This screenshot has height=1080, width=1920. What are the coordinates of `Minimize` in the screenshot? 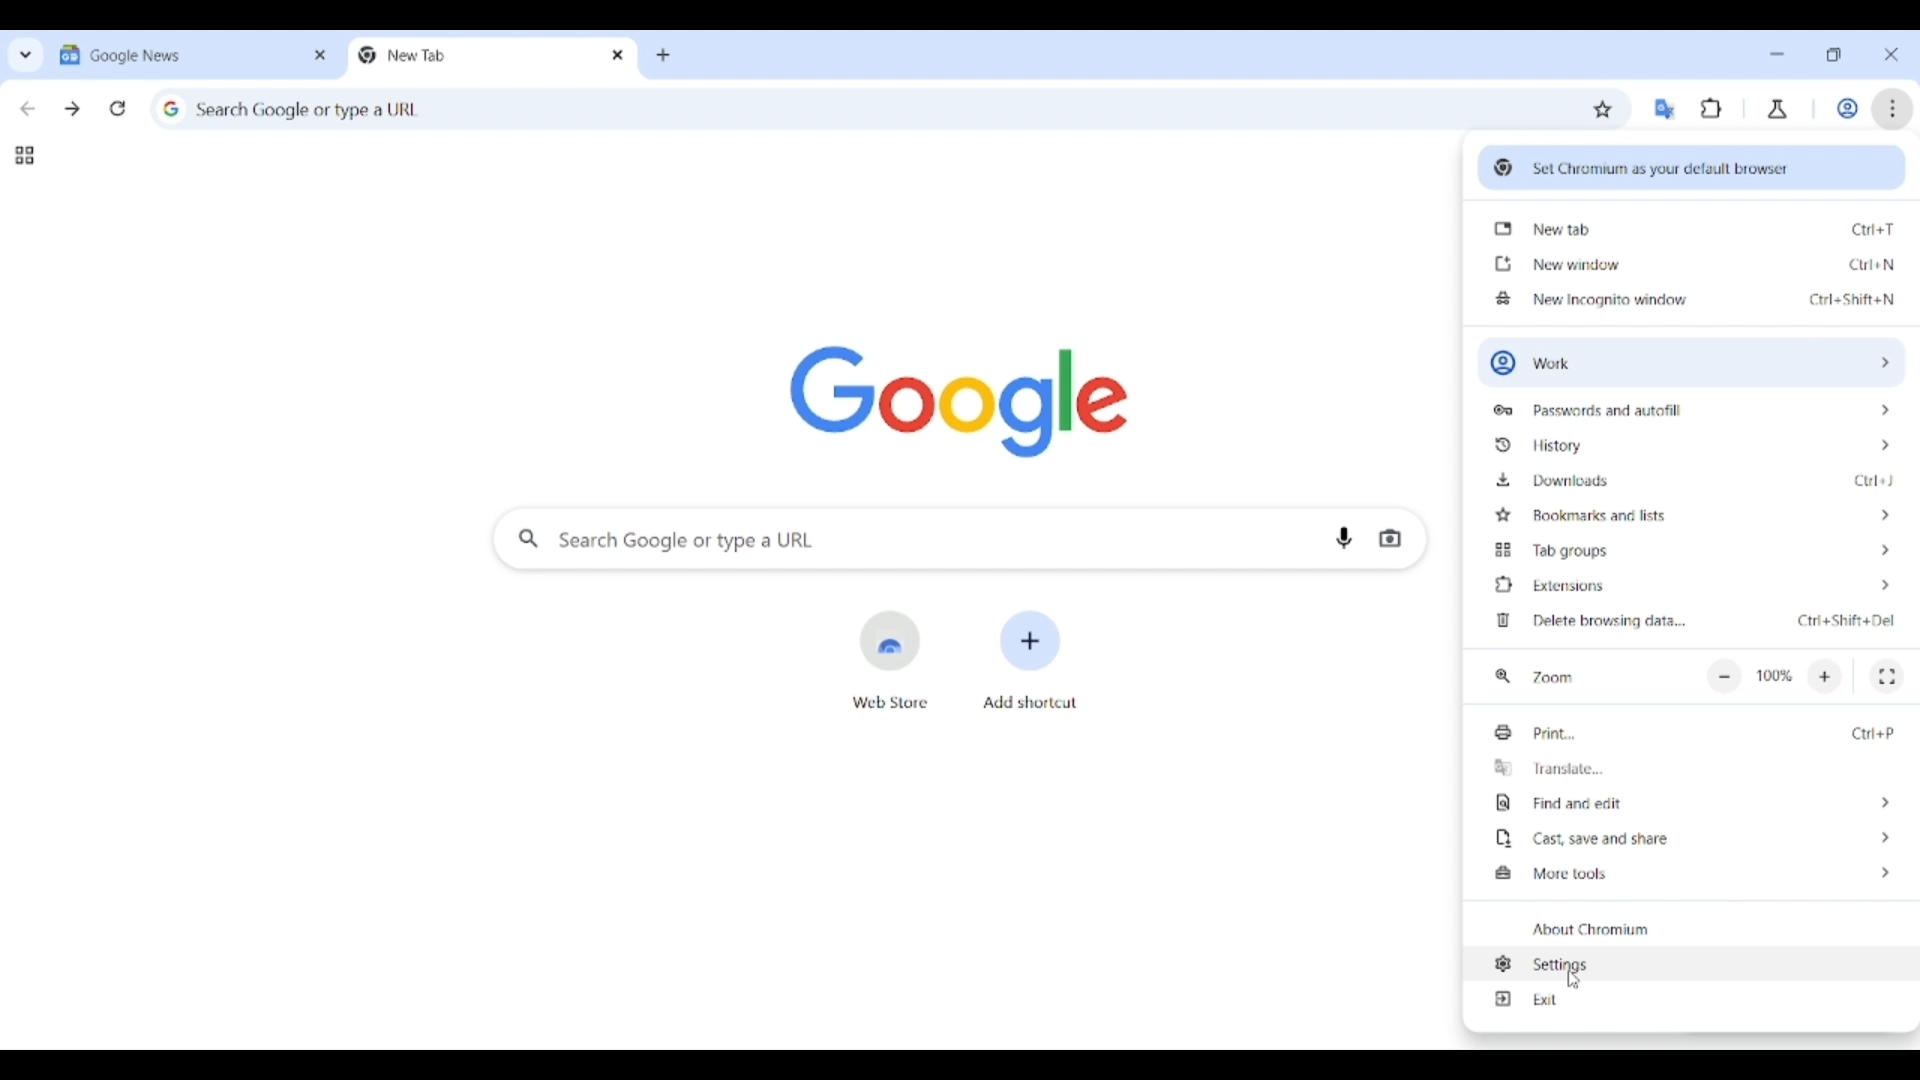 It's located at (1777, 54).